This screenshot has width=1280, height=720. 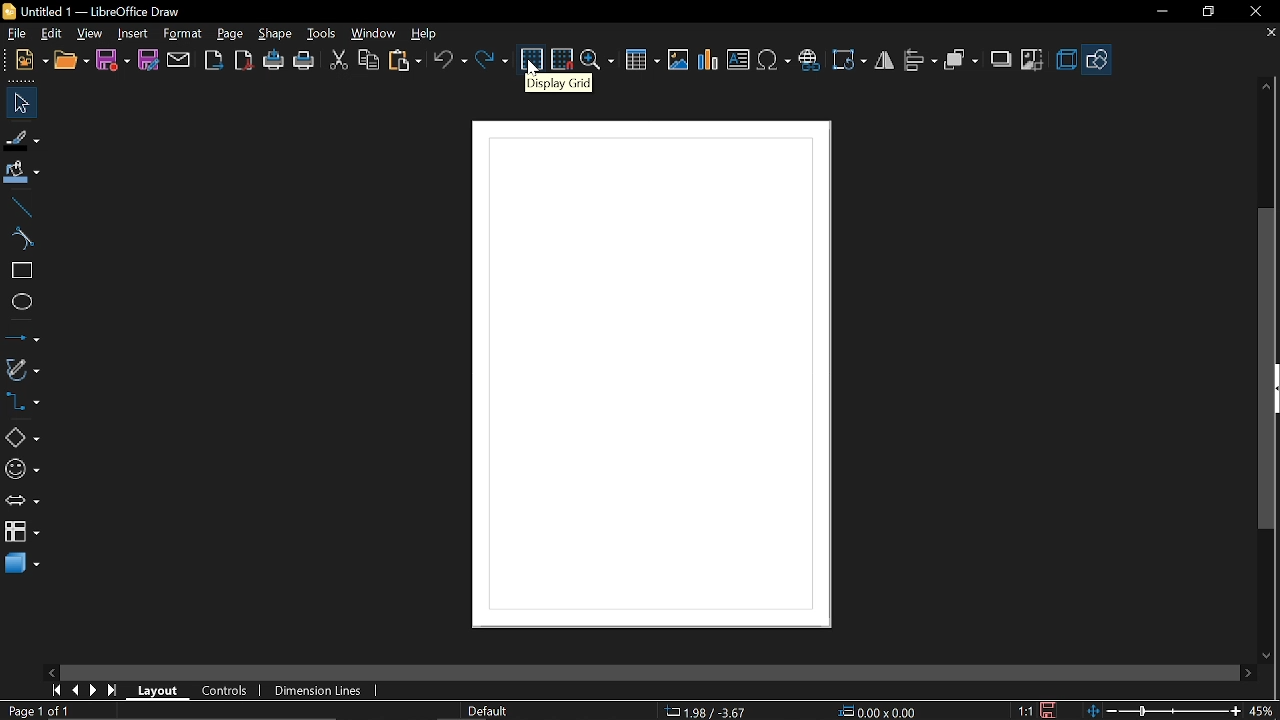 I want to click on tools, so click(x=323, y=33).